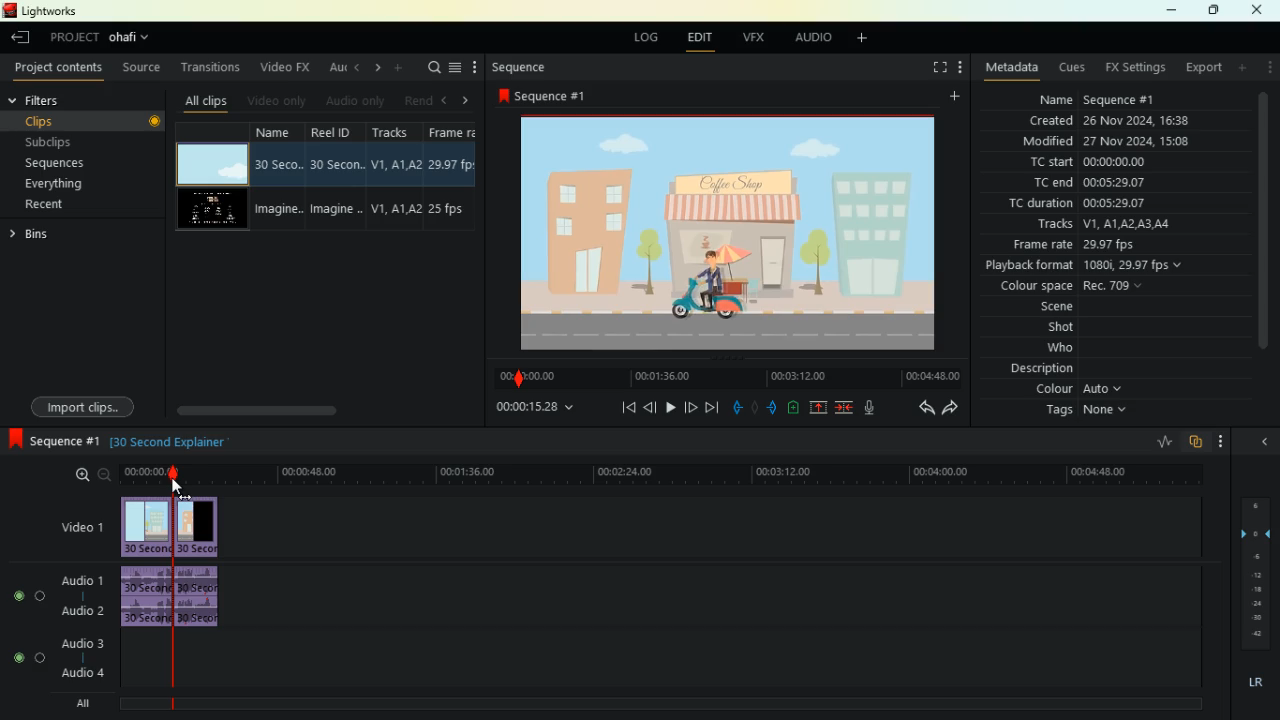 The width and height of the screenshot is (1280, 720). I want to click on menu, so click(965, 67).